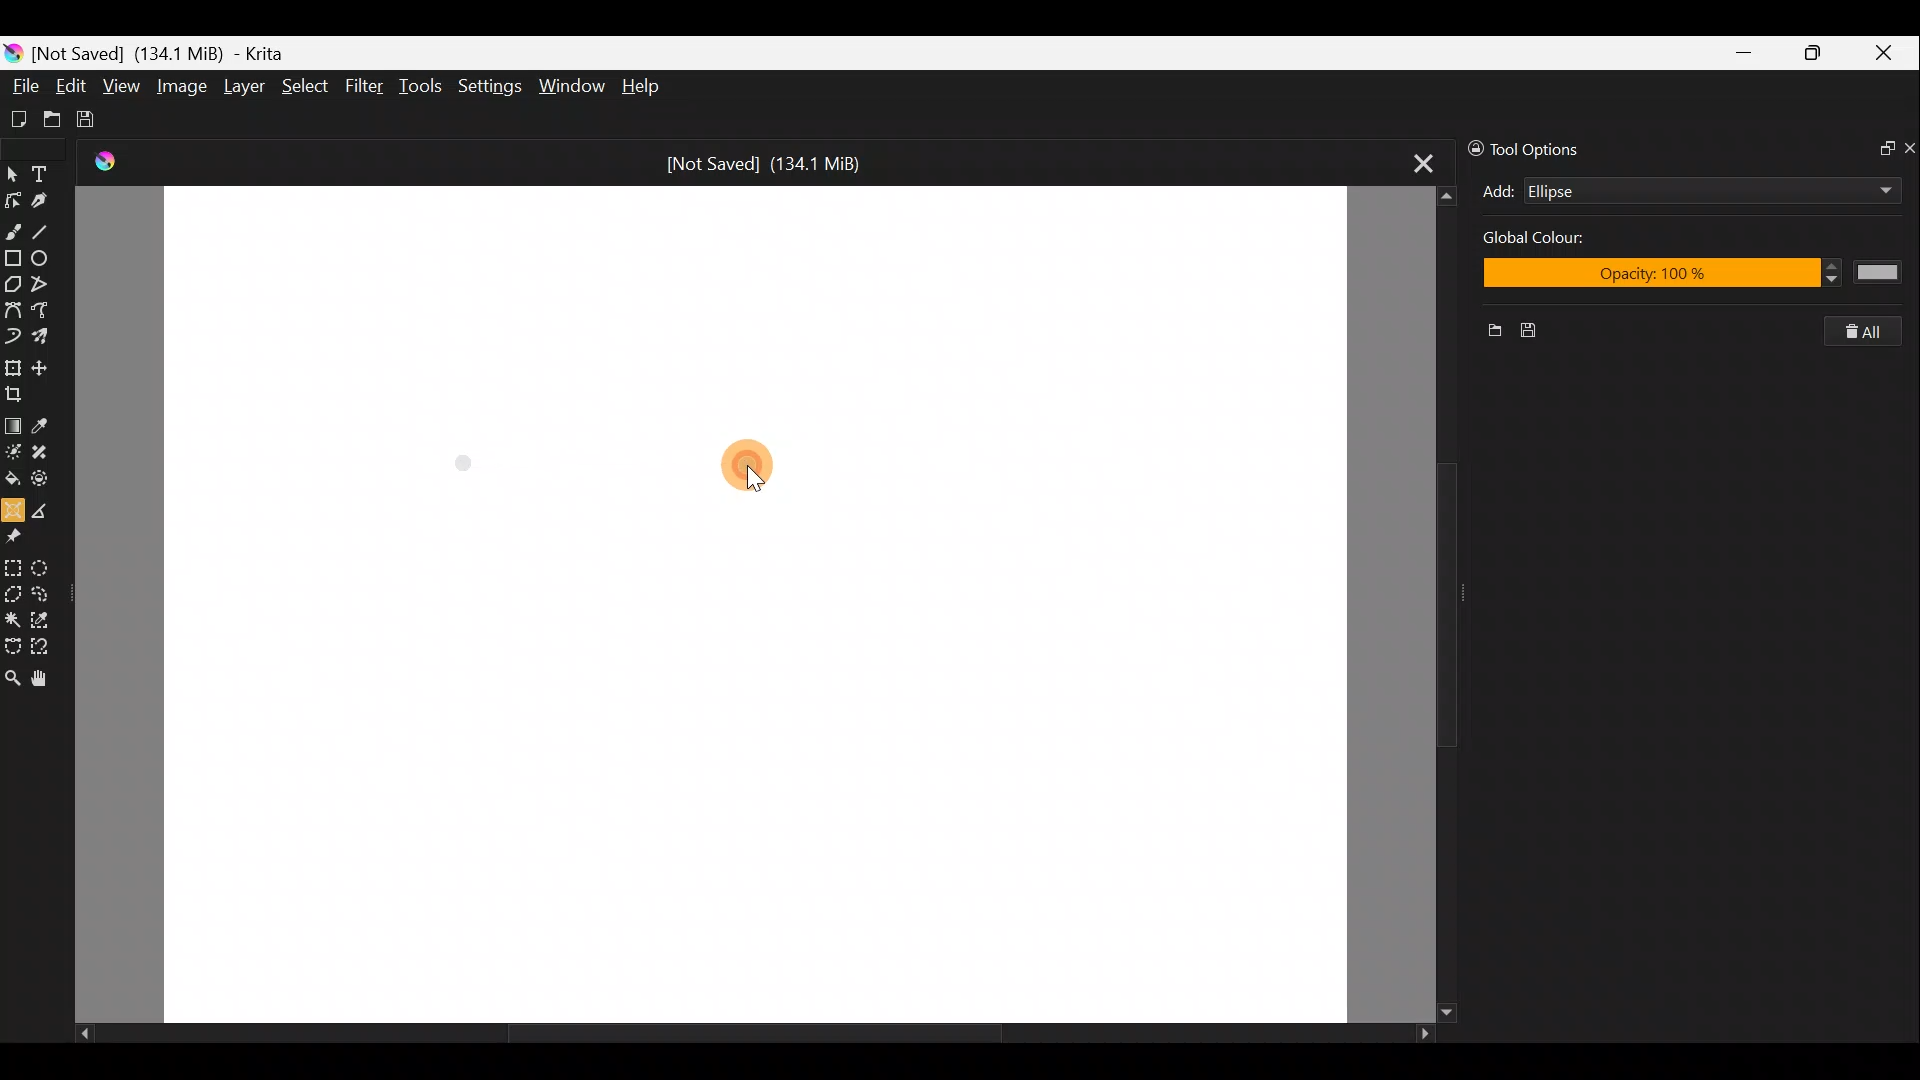  What do you see at coordinates (13, 591) in the screenshot?
I see `Polygonal selection tool` at bounding box center [13, 591].